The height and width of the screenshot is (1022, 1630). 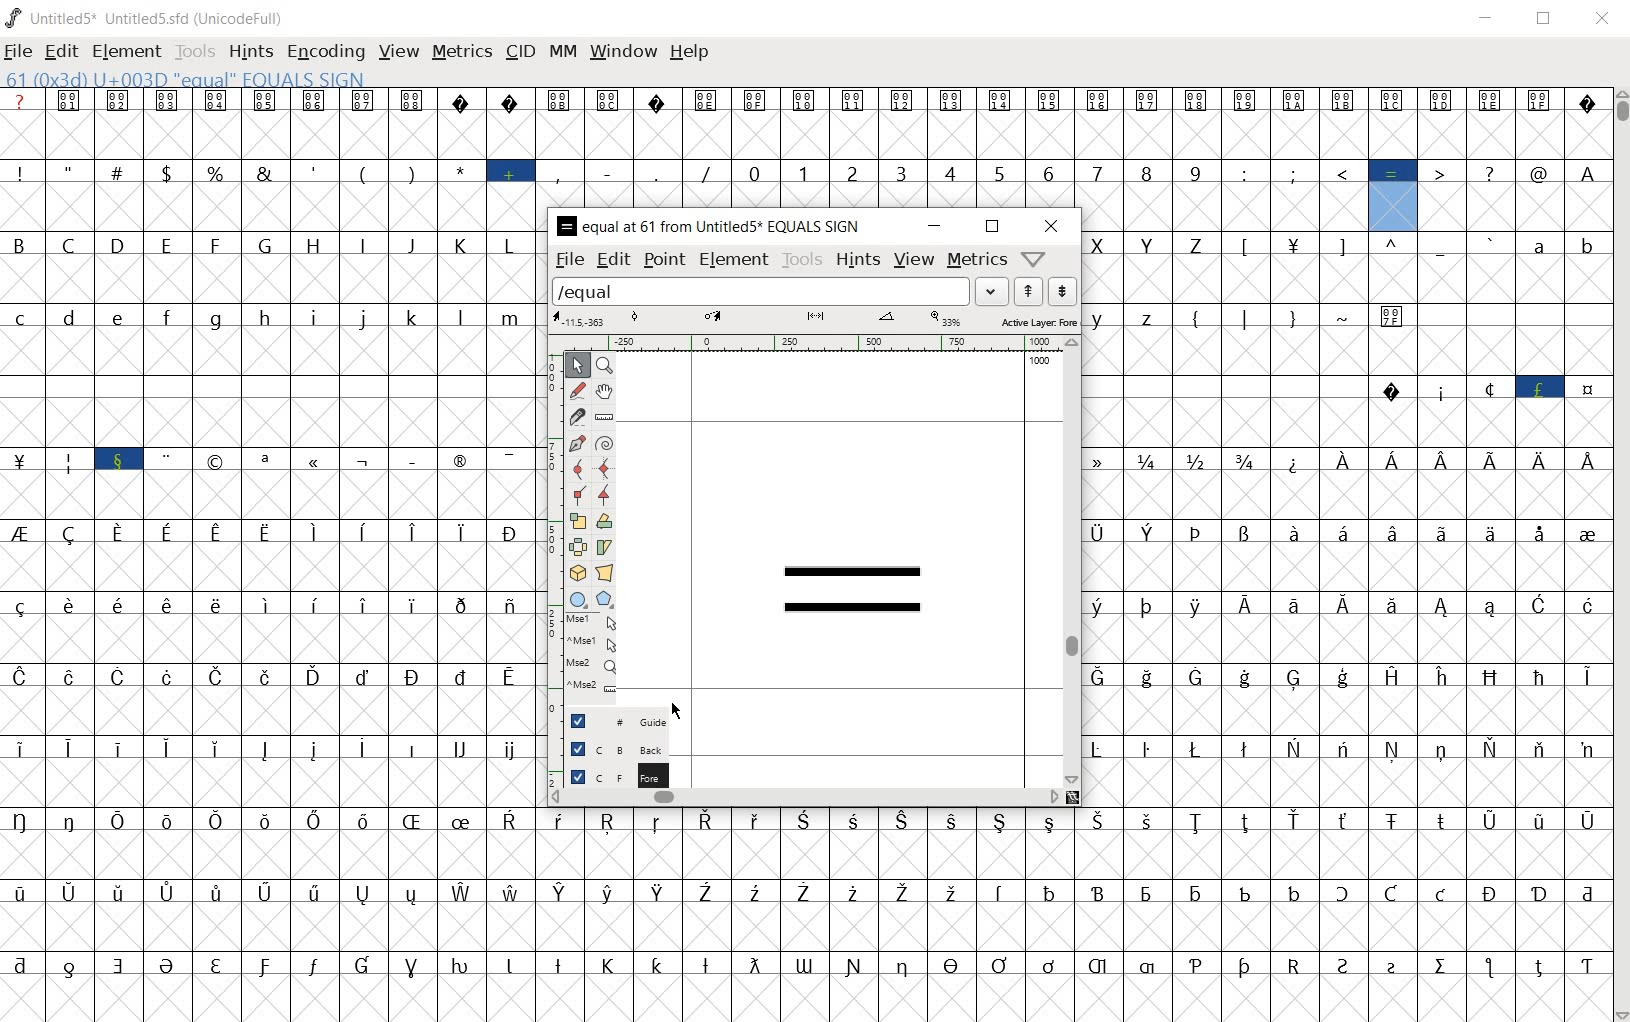 I want to click on scrollbar, so click(x=1620, y=555).